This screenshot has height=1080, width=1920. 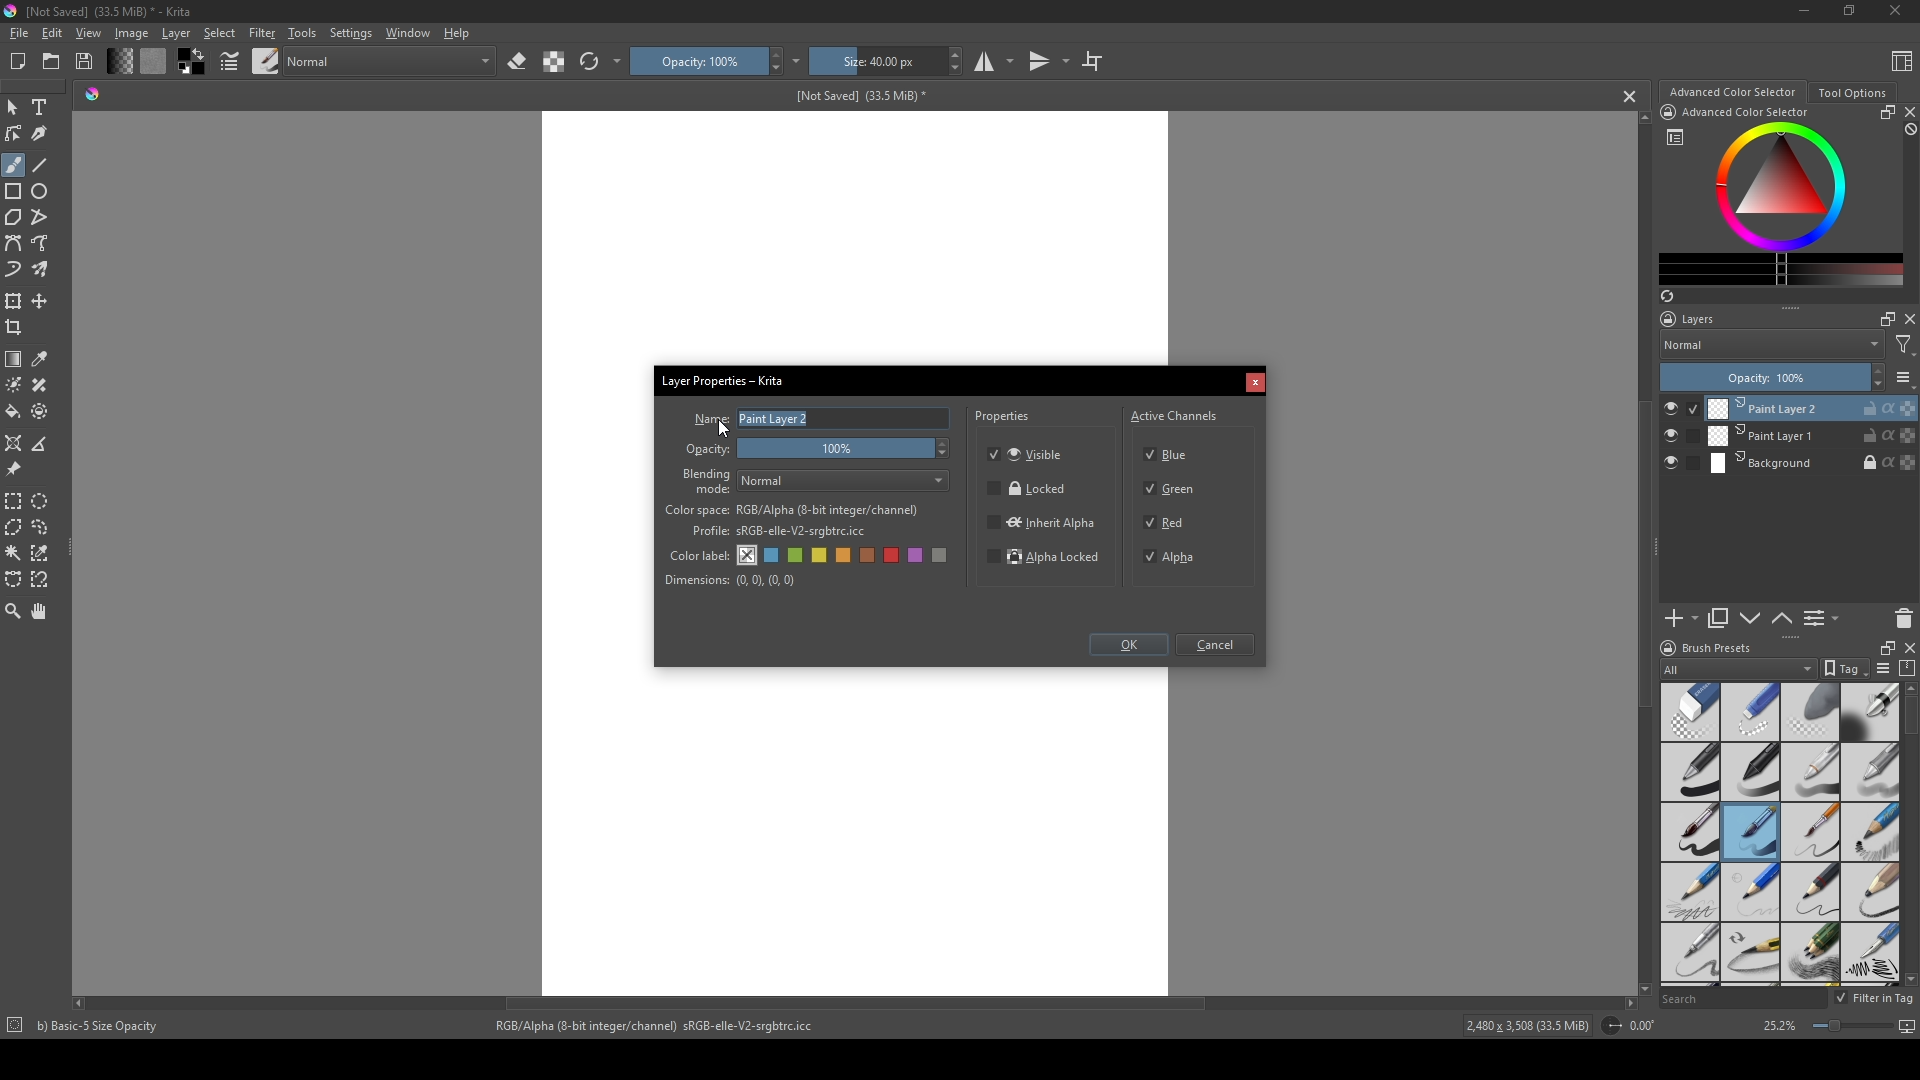 What do you see at coordinates (870, 555) in the screenshot?
I see `brown` at bounding box center [870, 555].